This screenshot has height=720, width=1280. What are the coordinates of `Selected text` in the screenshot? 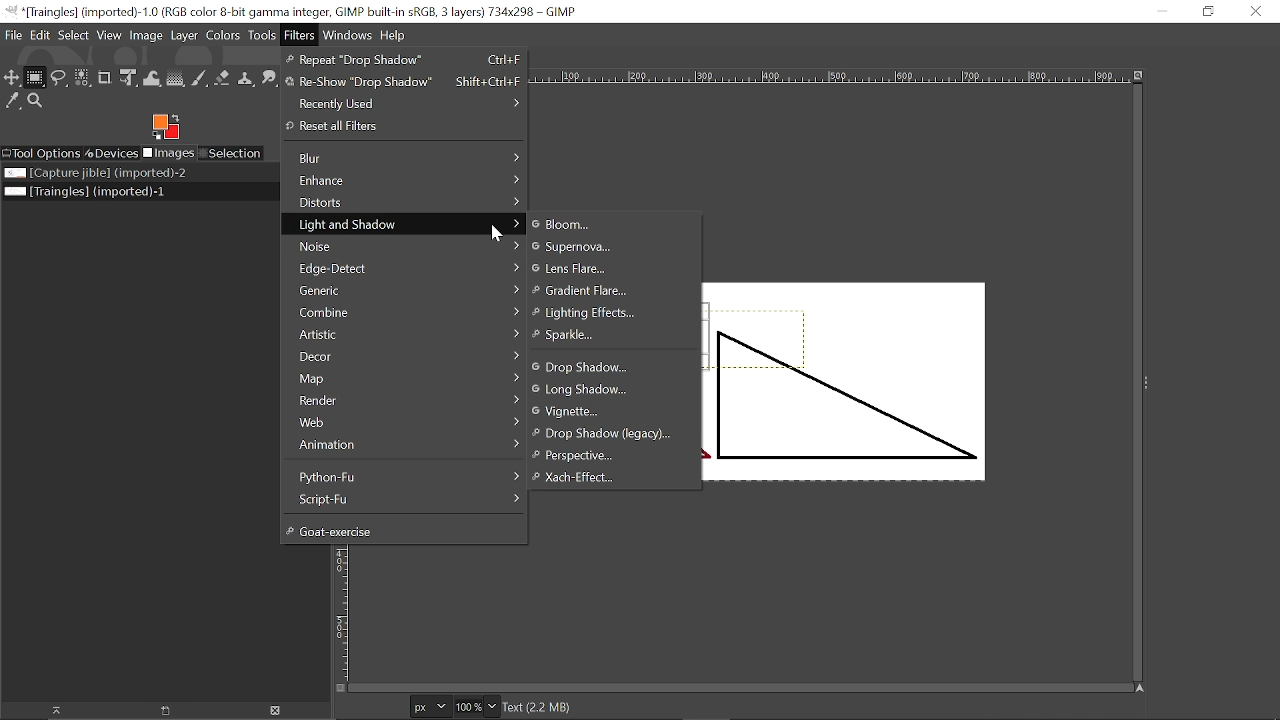 It's located at (857, 380).